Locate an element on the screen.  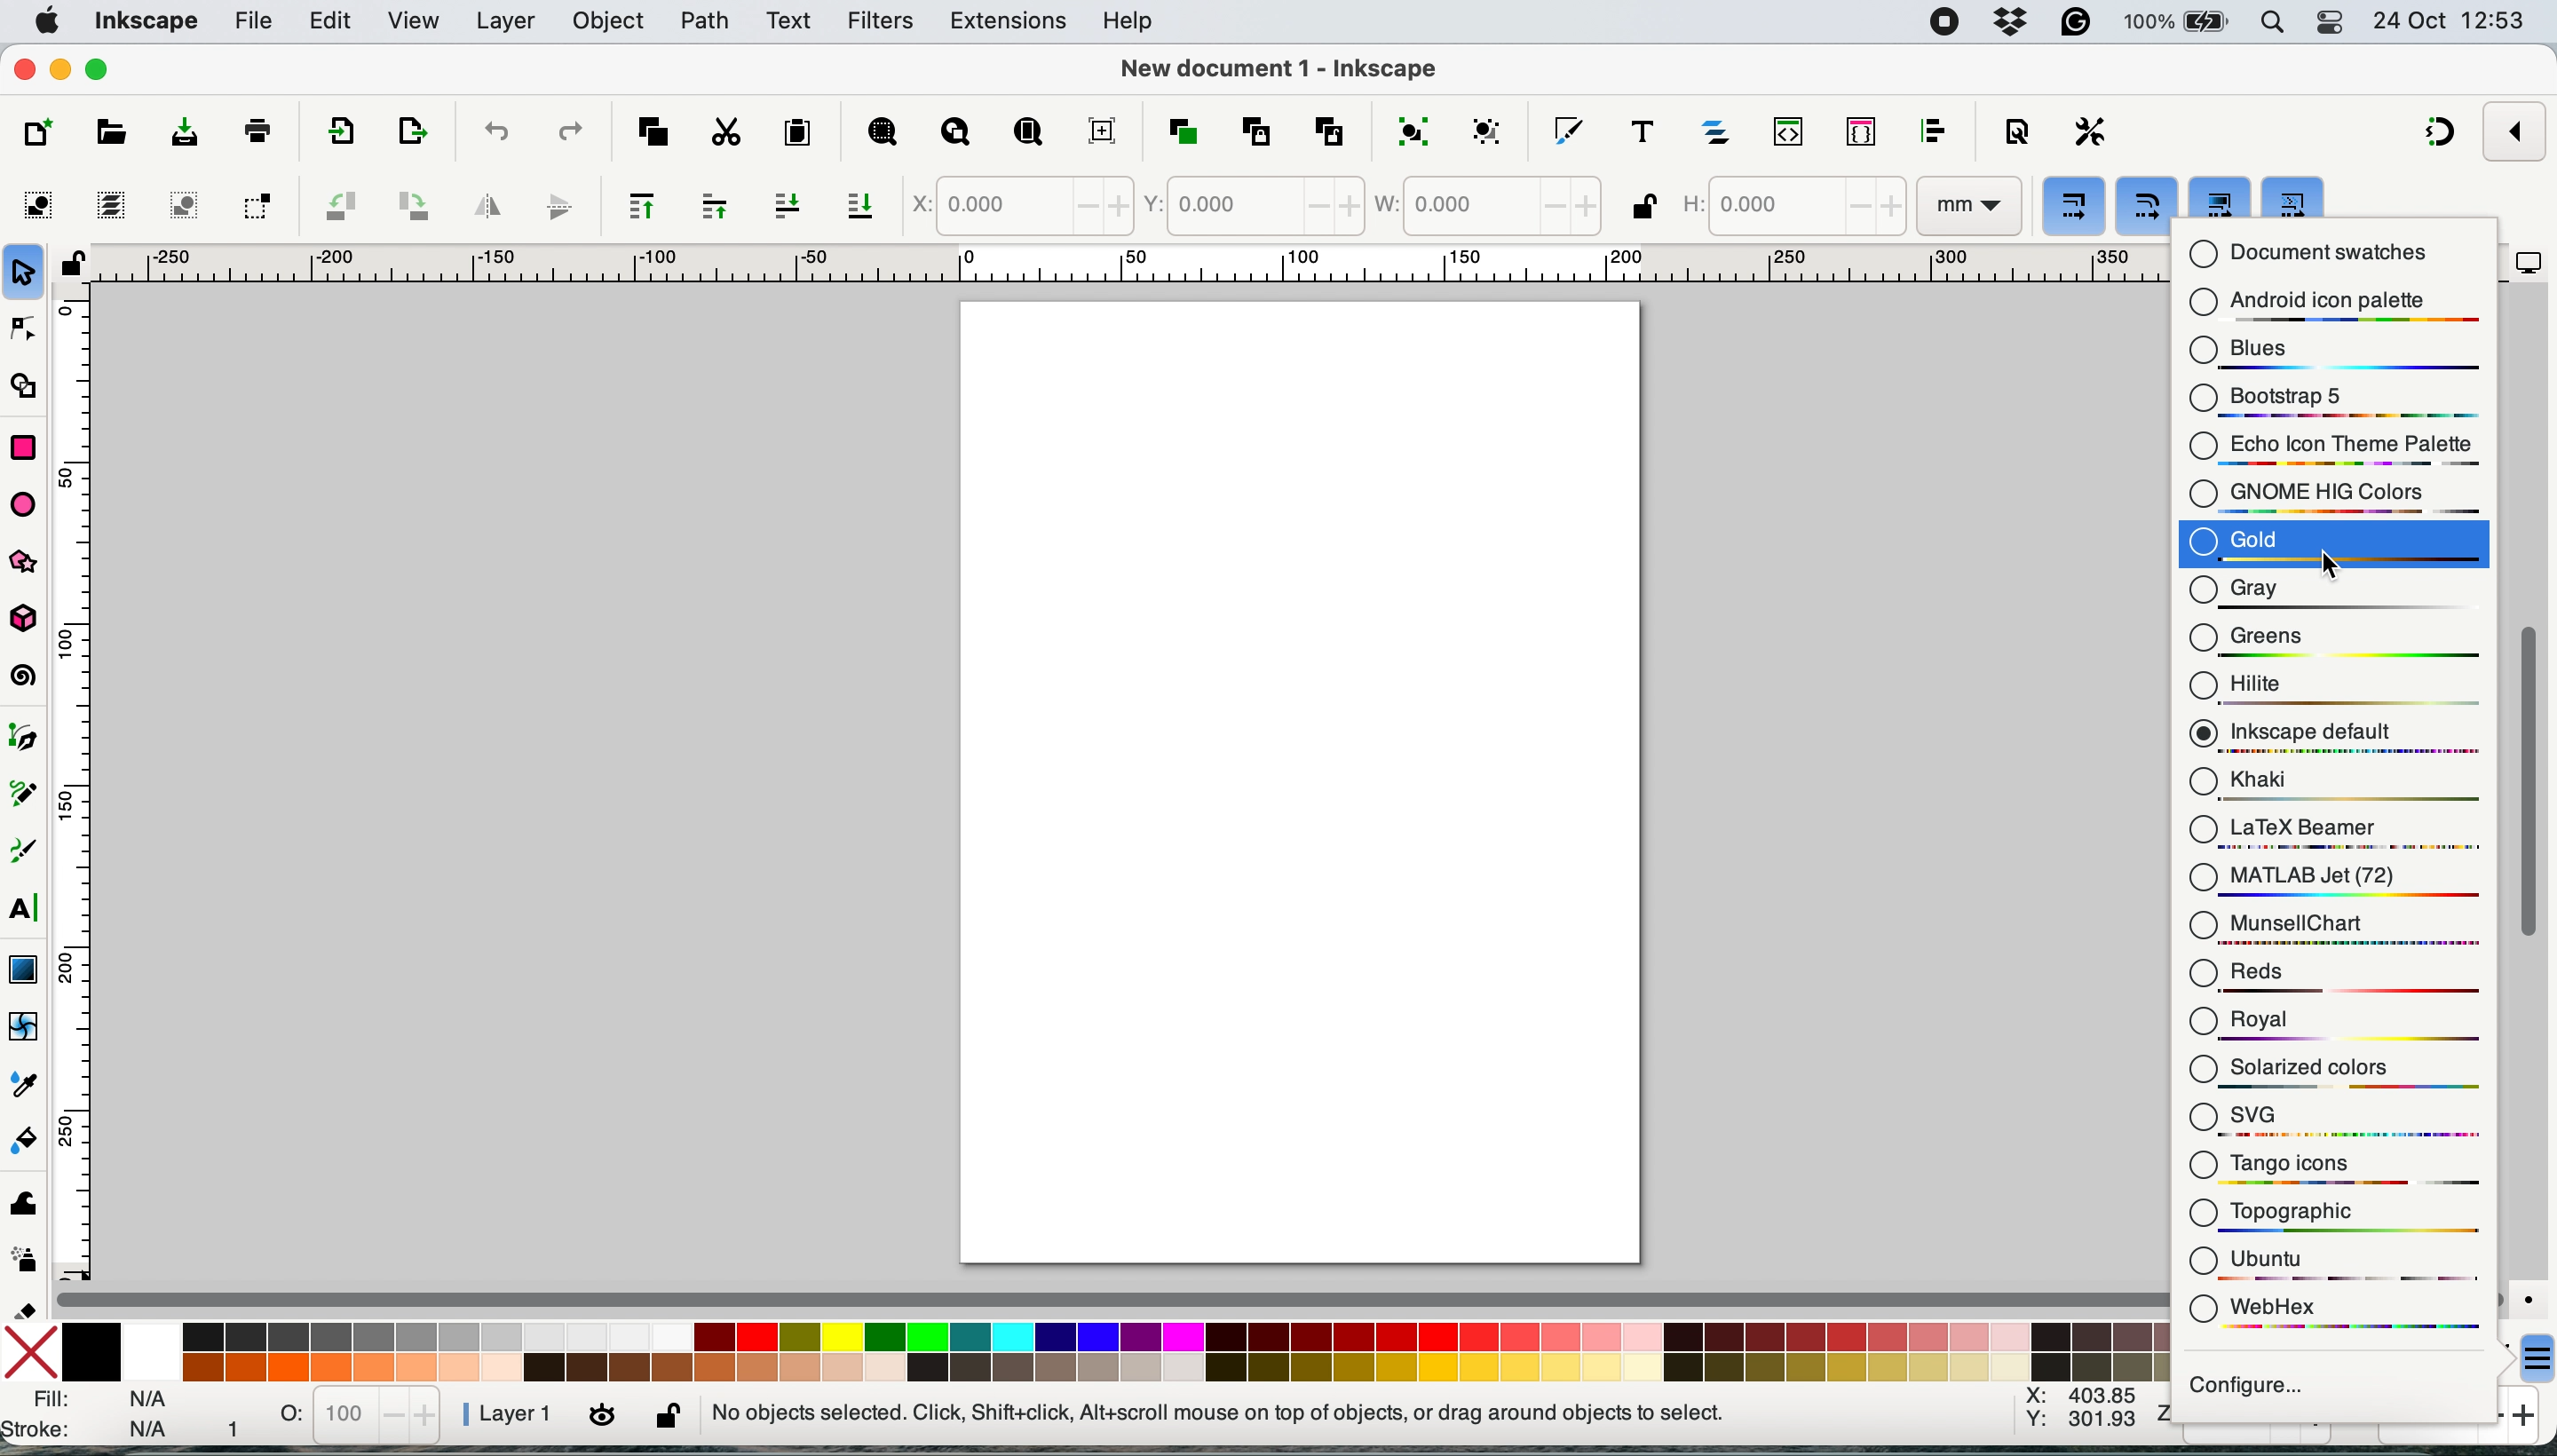
svg is located at coordinates (2334, 1121).